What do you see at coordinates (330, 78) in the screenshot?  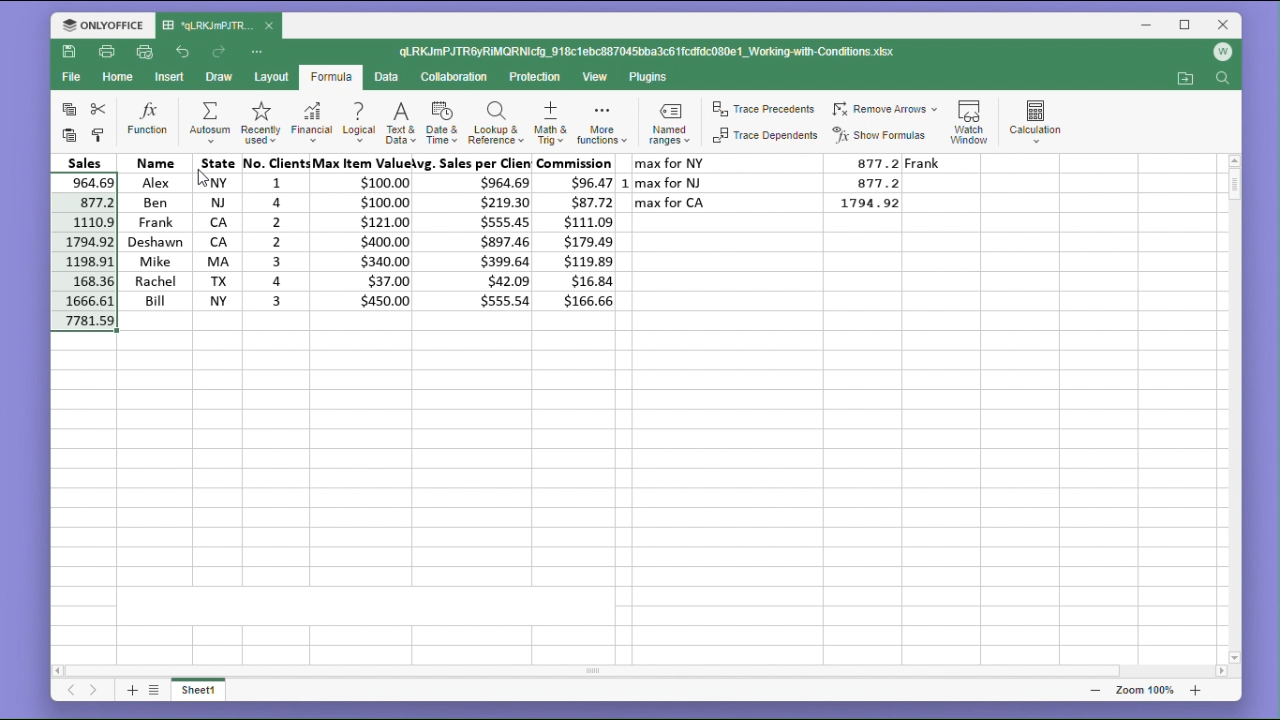 I see `formula` at bounding box center [330, 78].